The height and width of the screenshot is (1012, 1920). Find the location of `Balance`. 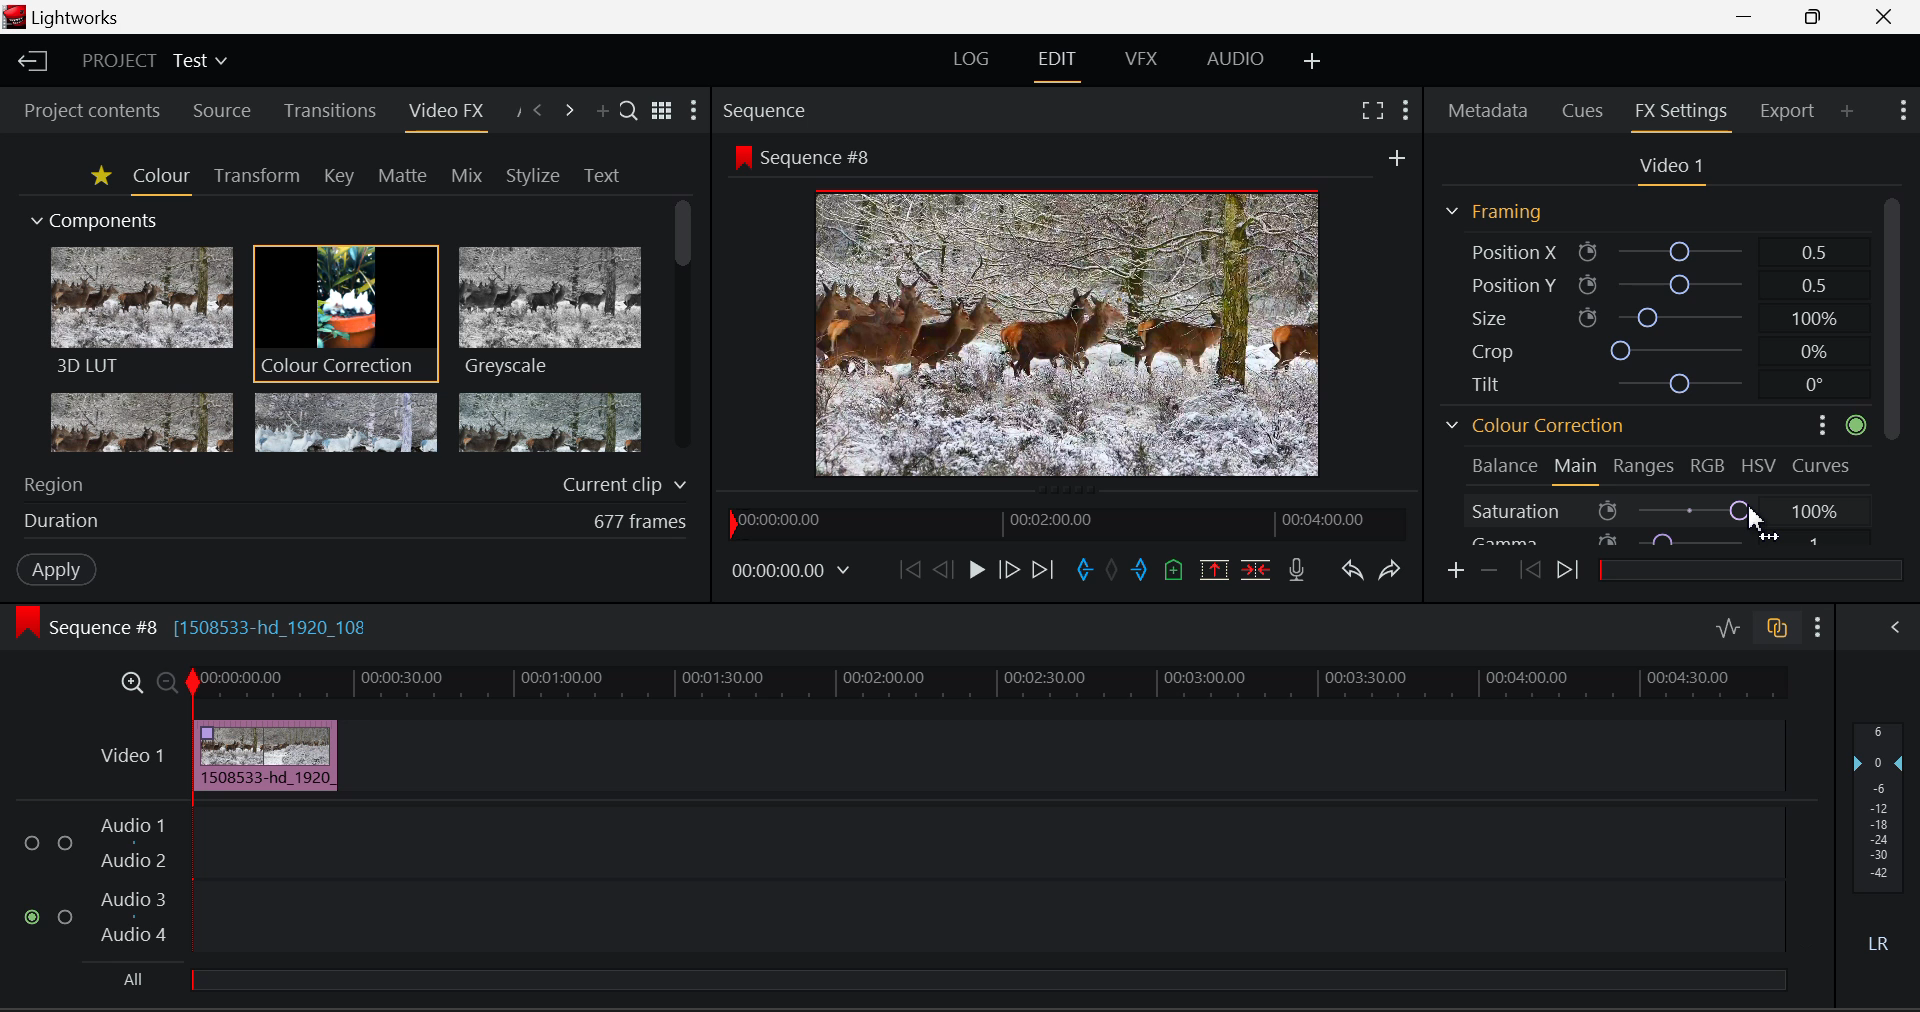

Balance is located at coordinates (1504, 465).